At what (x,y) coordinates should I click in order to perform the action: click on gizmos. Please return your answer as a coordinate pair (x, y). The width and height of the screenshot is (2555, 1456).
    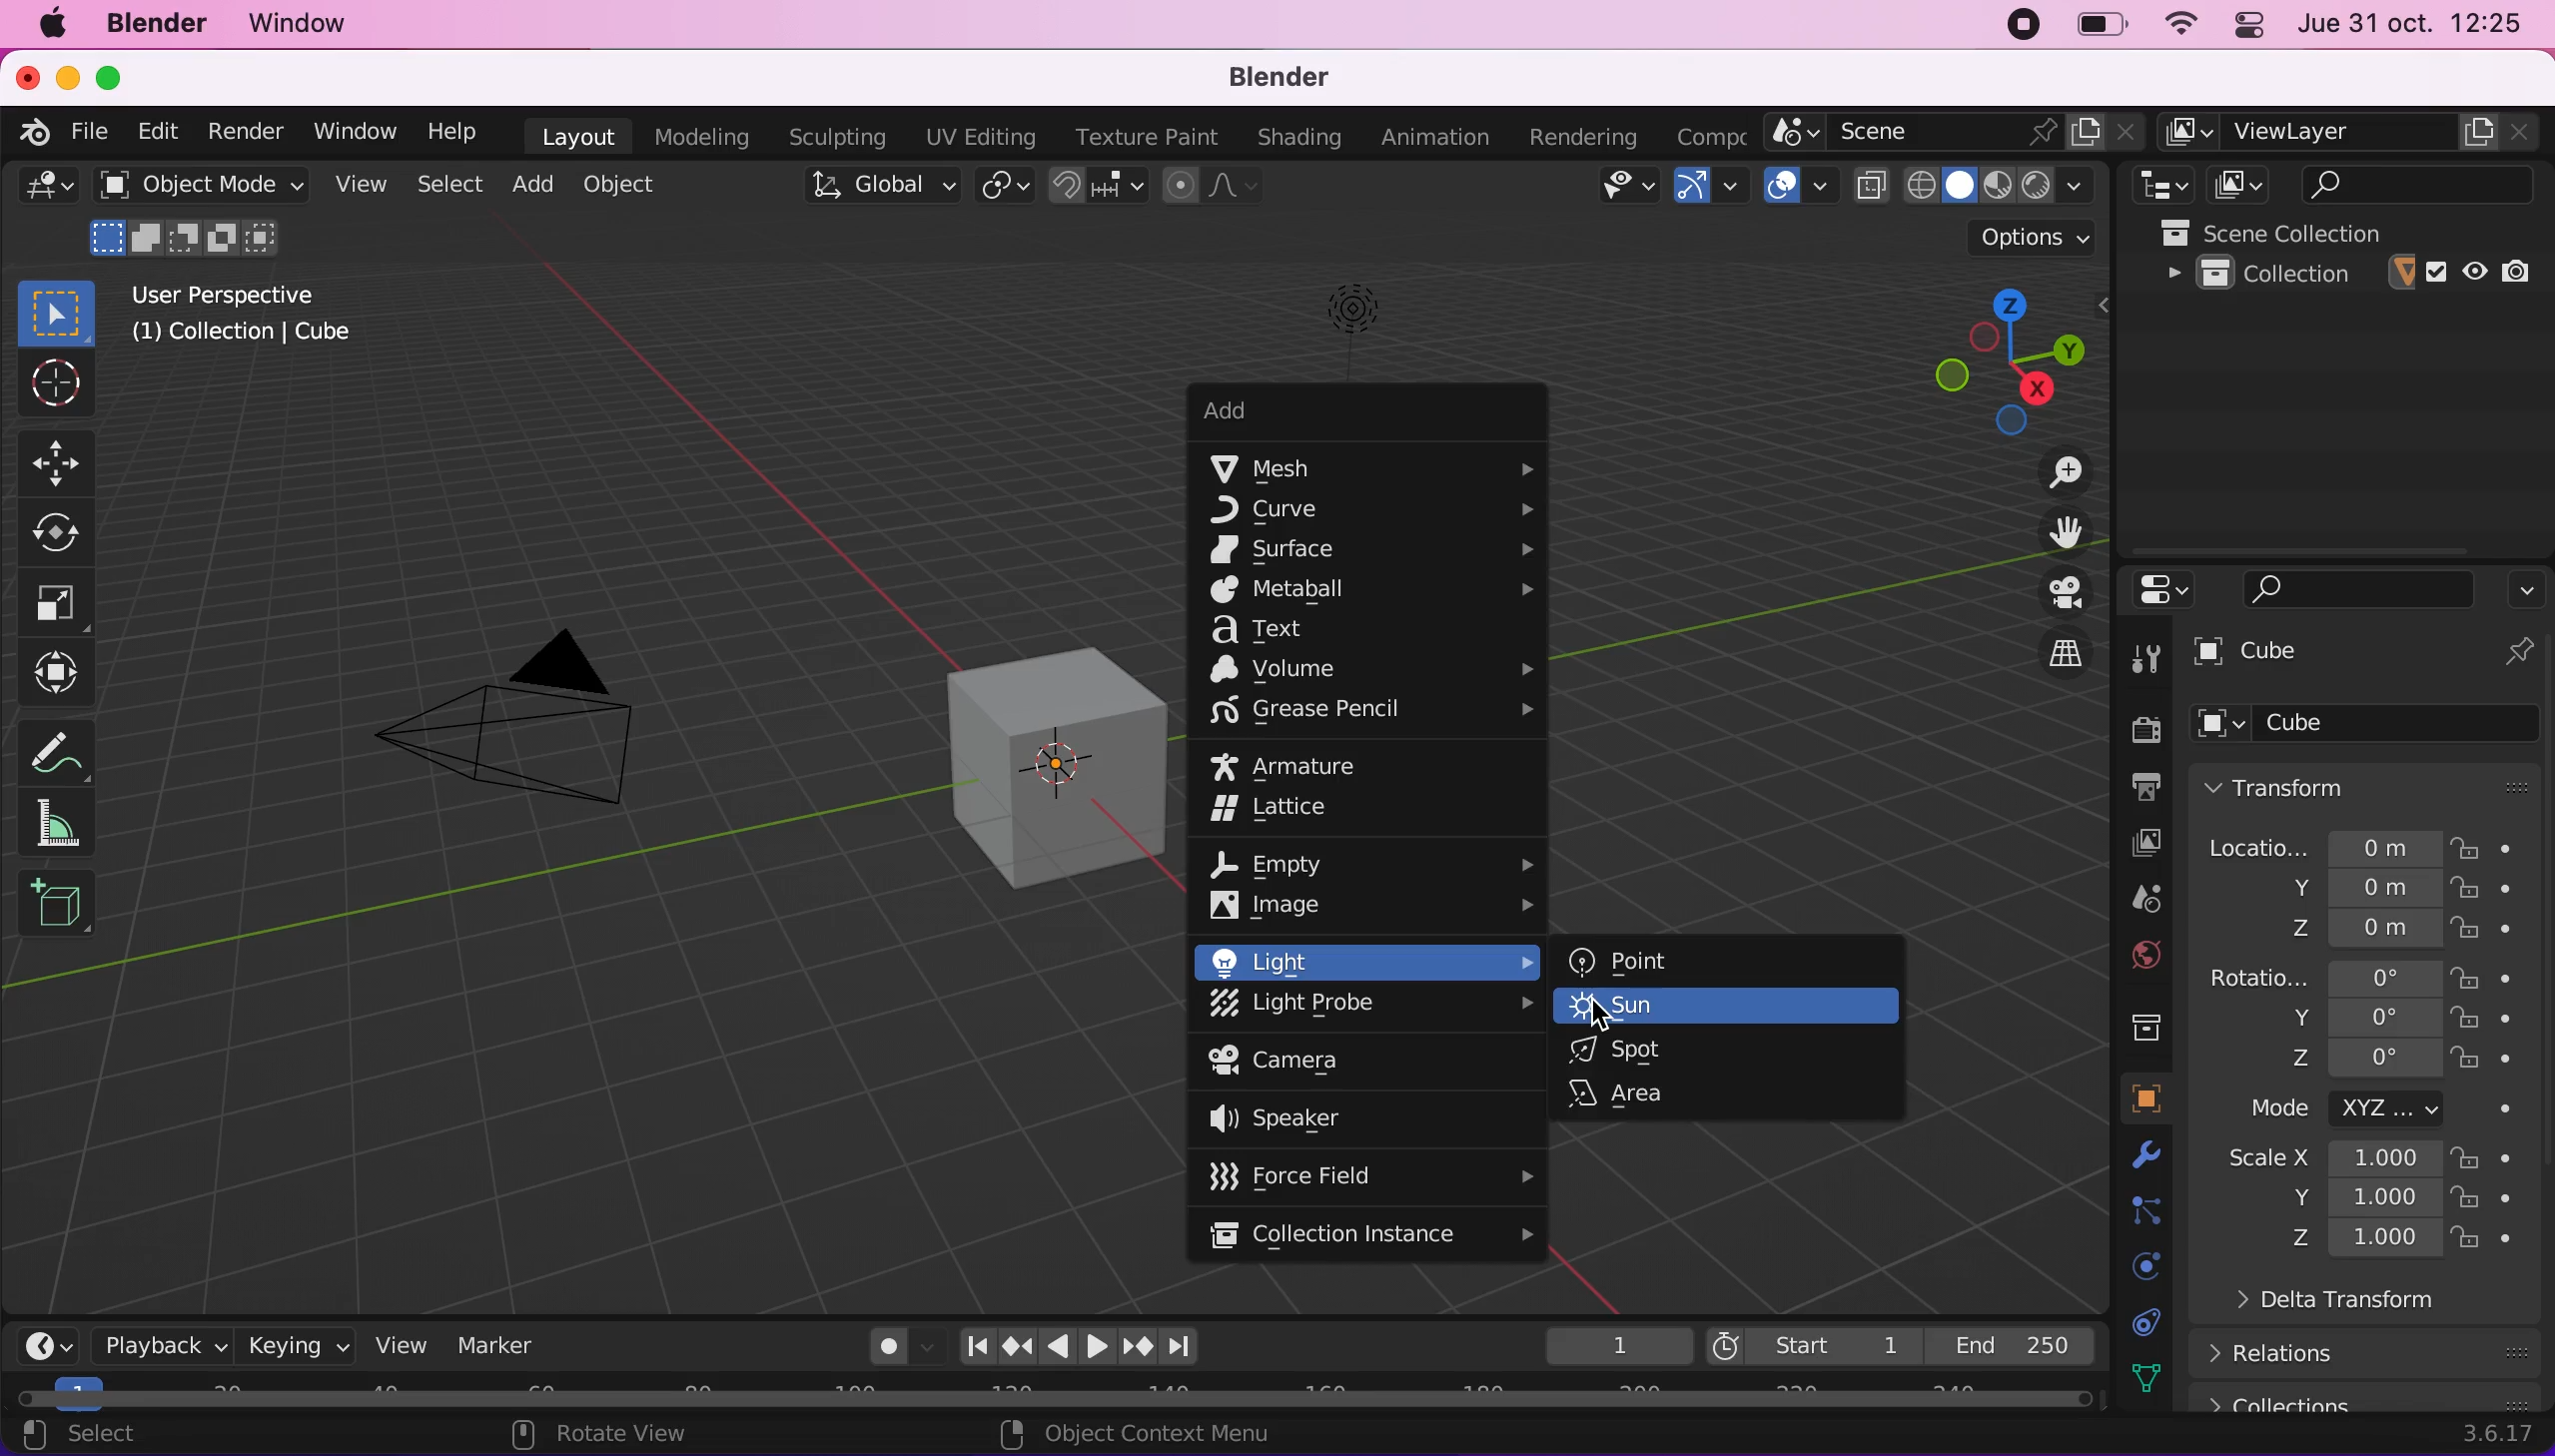
    Looking at the image, I should click on (1710, 186).